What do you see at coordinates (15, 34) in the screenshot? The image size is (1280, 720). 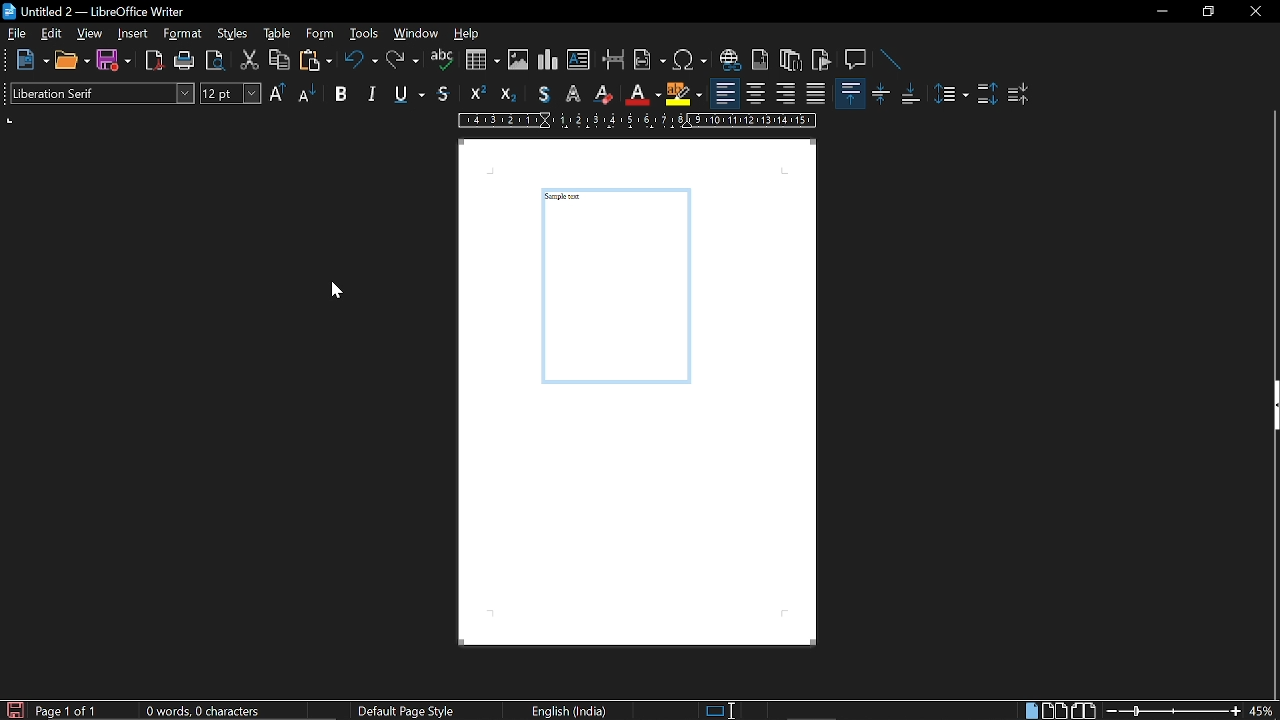 I see `file` at bounding box center [15, 34].